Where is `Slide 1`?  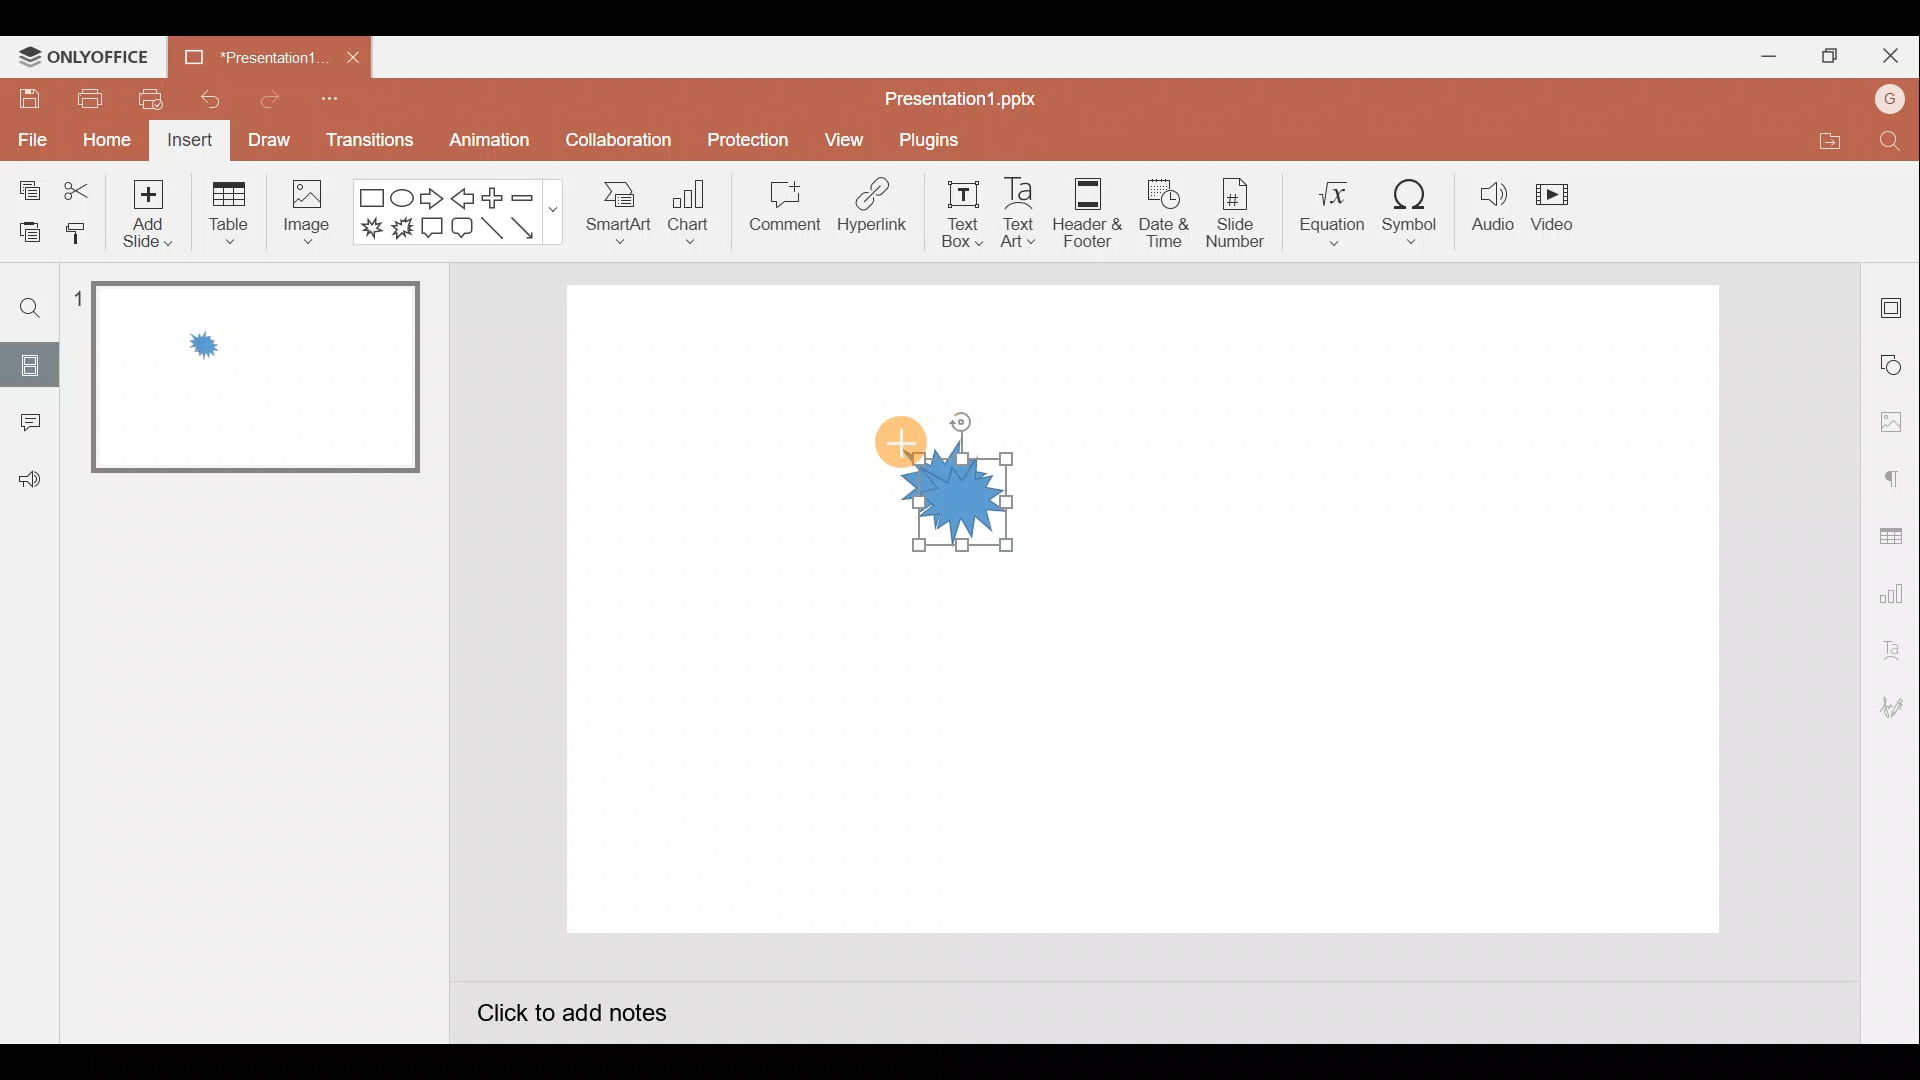 Slide 1 is located at coordinates (242, 378).